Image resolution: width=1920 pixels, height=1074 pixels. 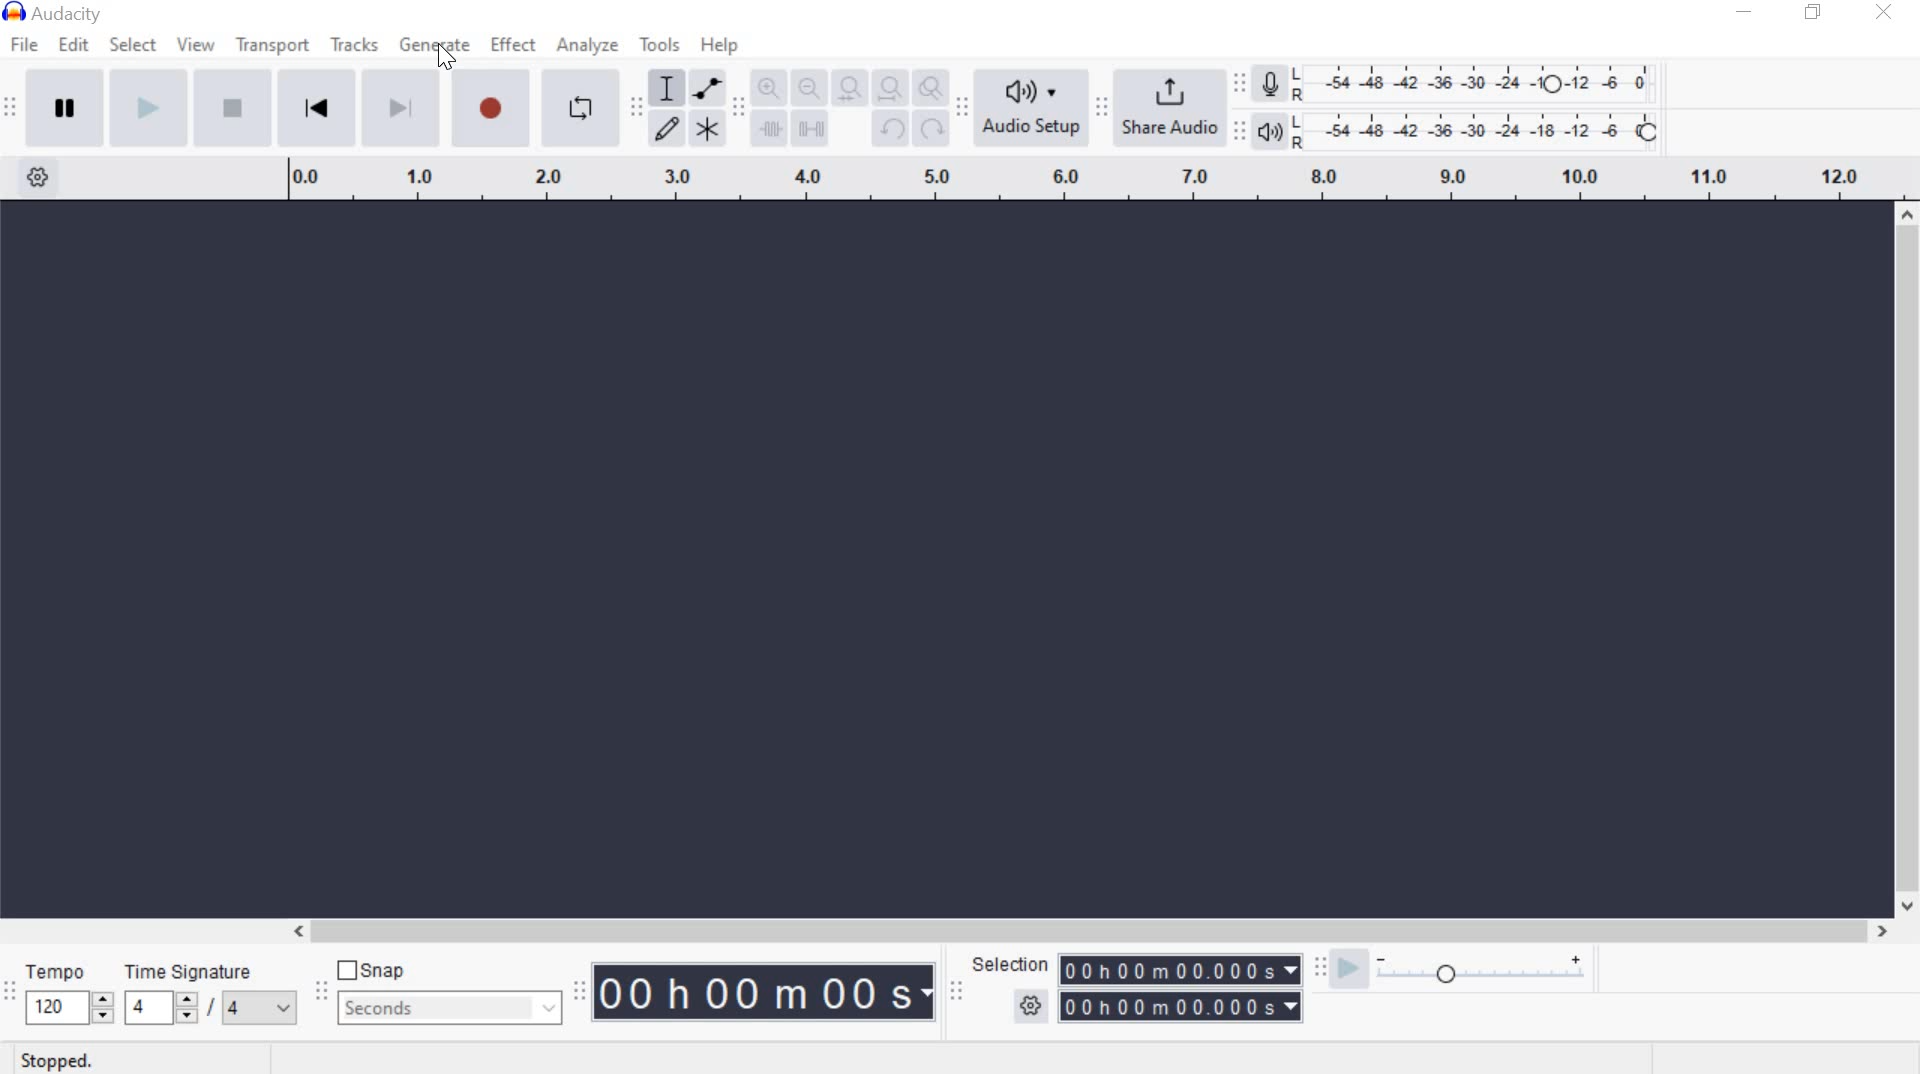 What do you see at coordinates (514, 46) in the screenshot?
I see `effect` at bounding box center [514, 46].